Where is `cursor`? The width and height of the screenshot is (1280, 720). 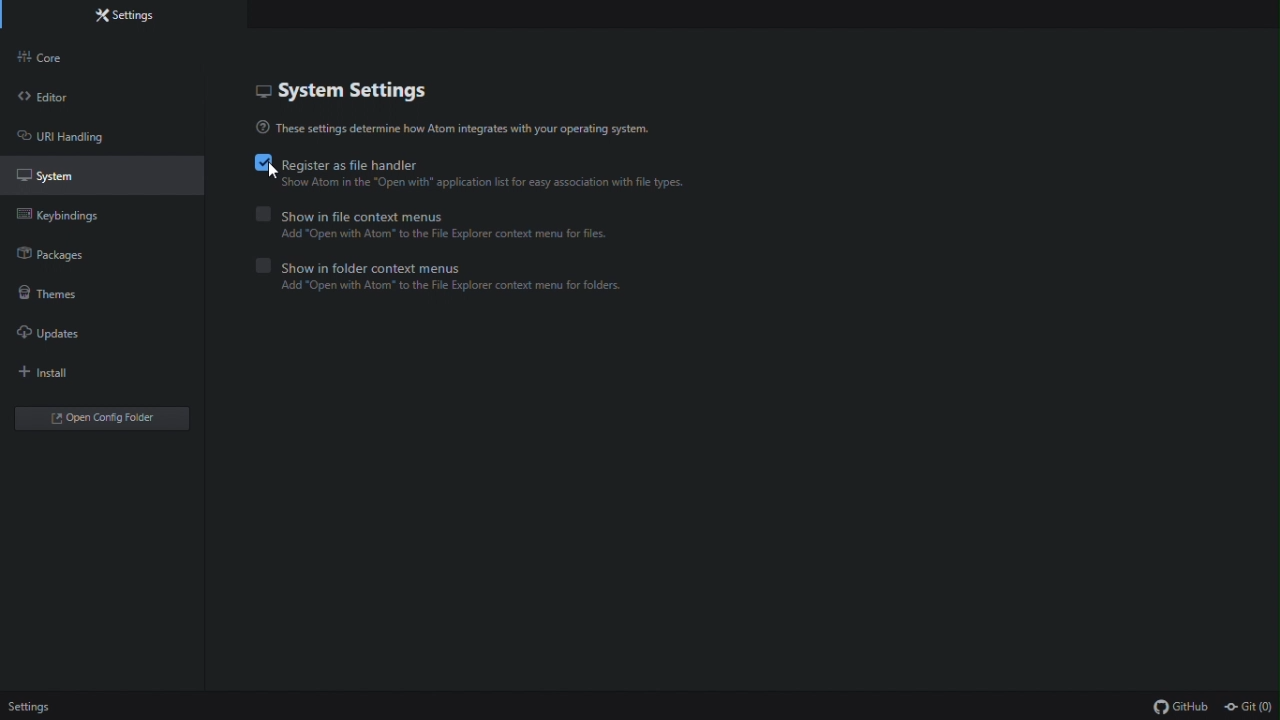
cursor is located at coordinates (272, 172).